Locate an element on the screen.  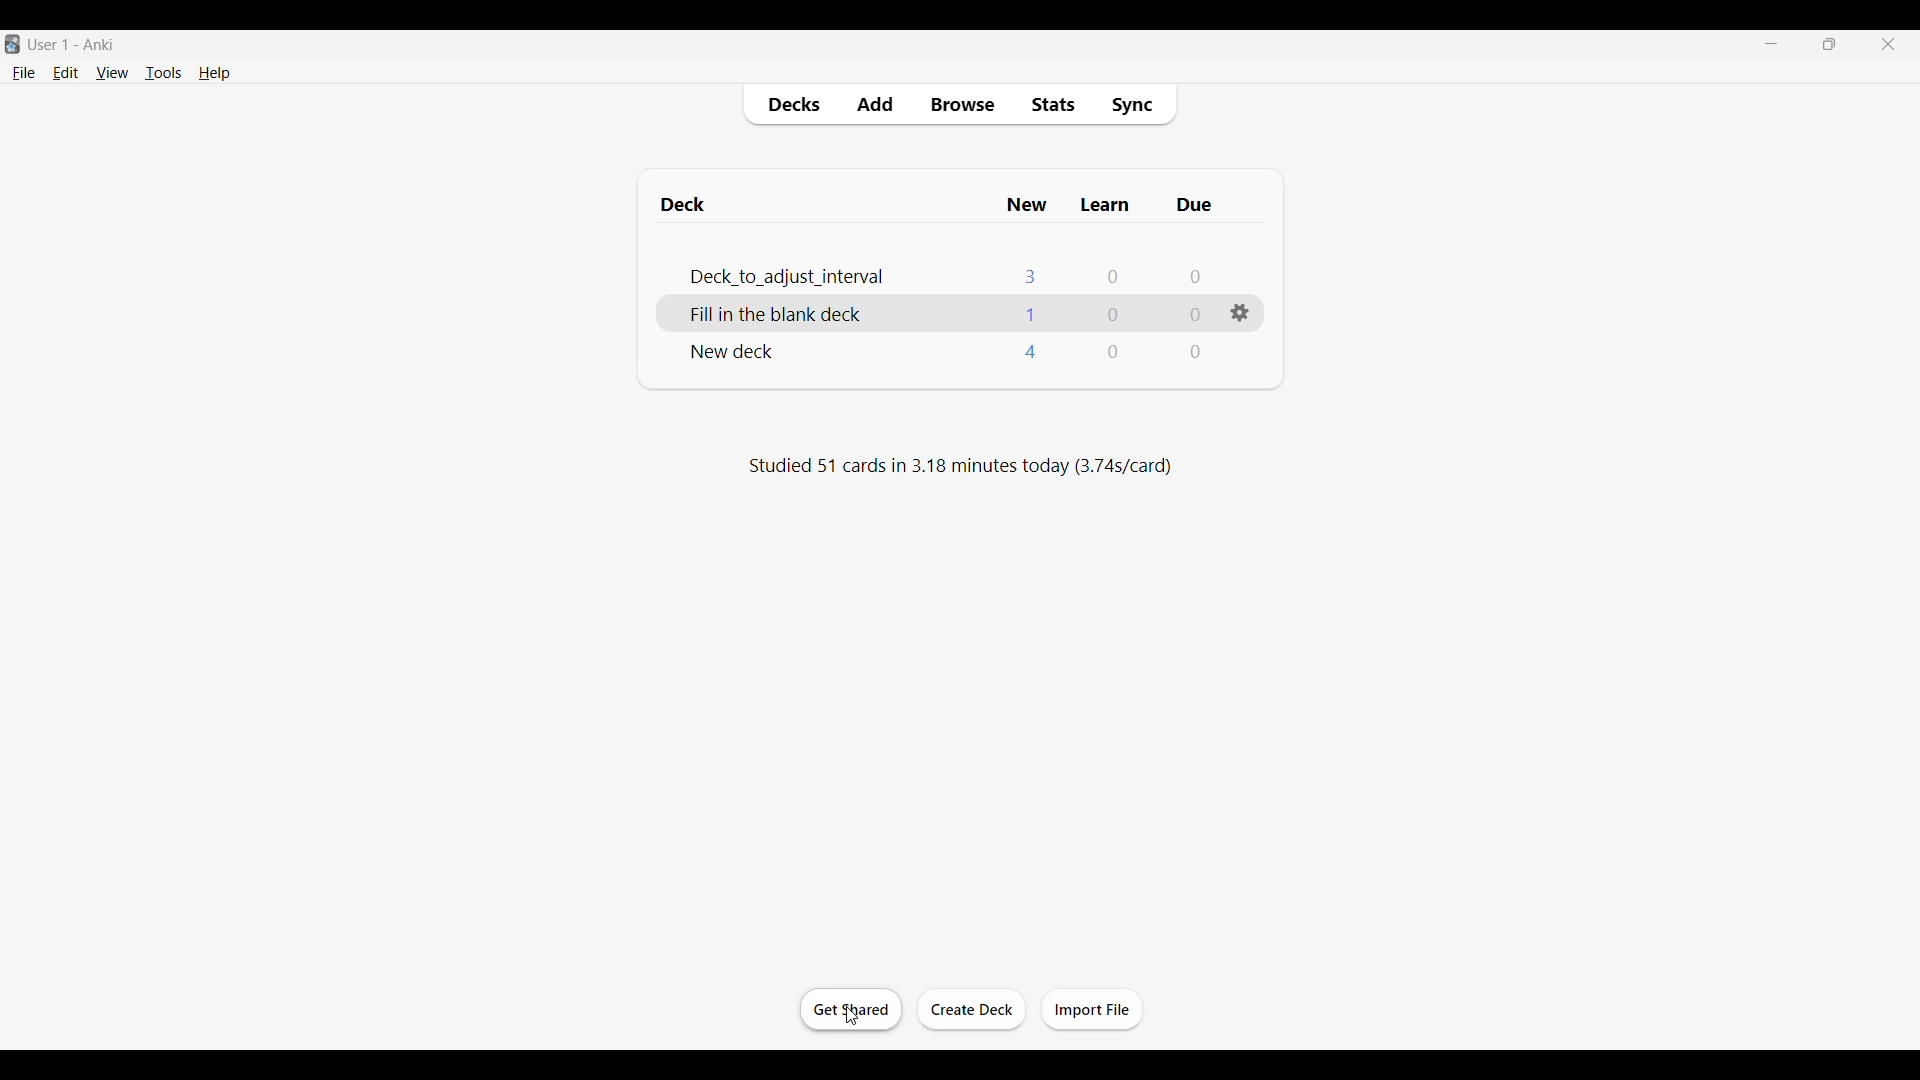
Show interface in a smaller tab is located at coordinates (1829, 43).